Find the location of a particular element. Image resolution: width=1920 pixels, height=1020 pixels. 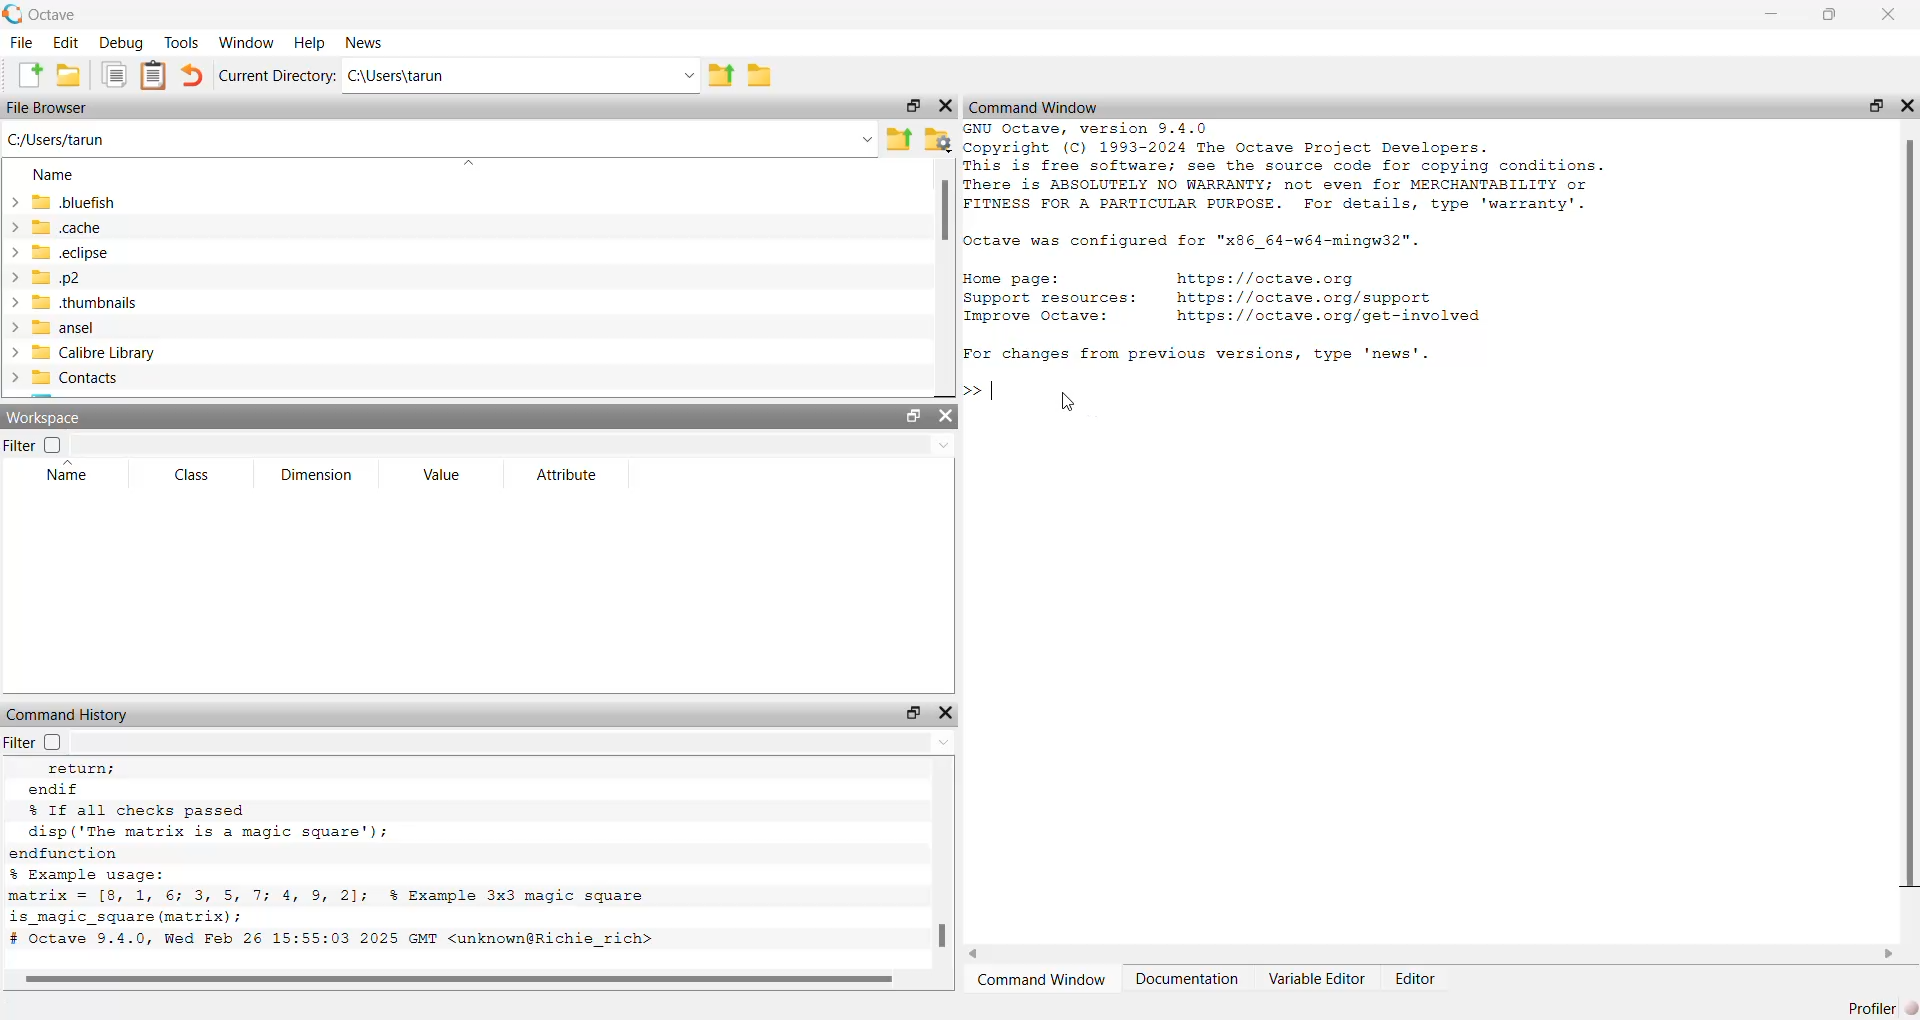

Previous Folder is located at coordinates (896, 141).